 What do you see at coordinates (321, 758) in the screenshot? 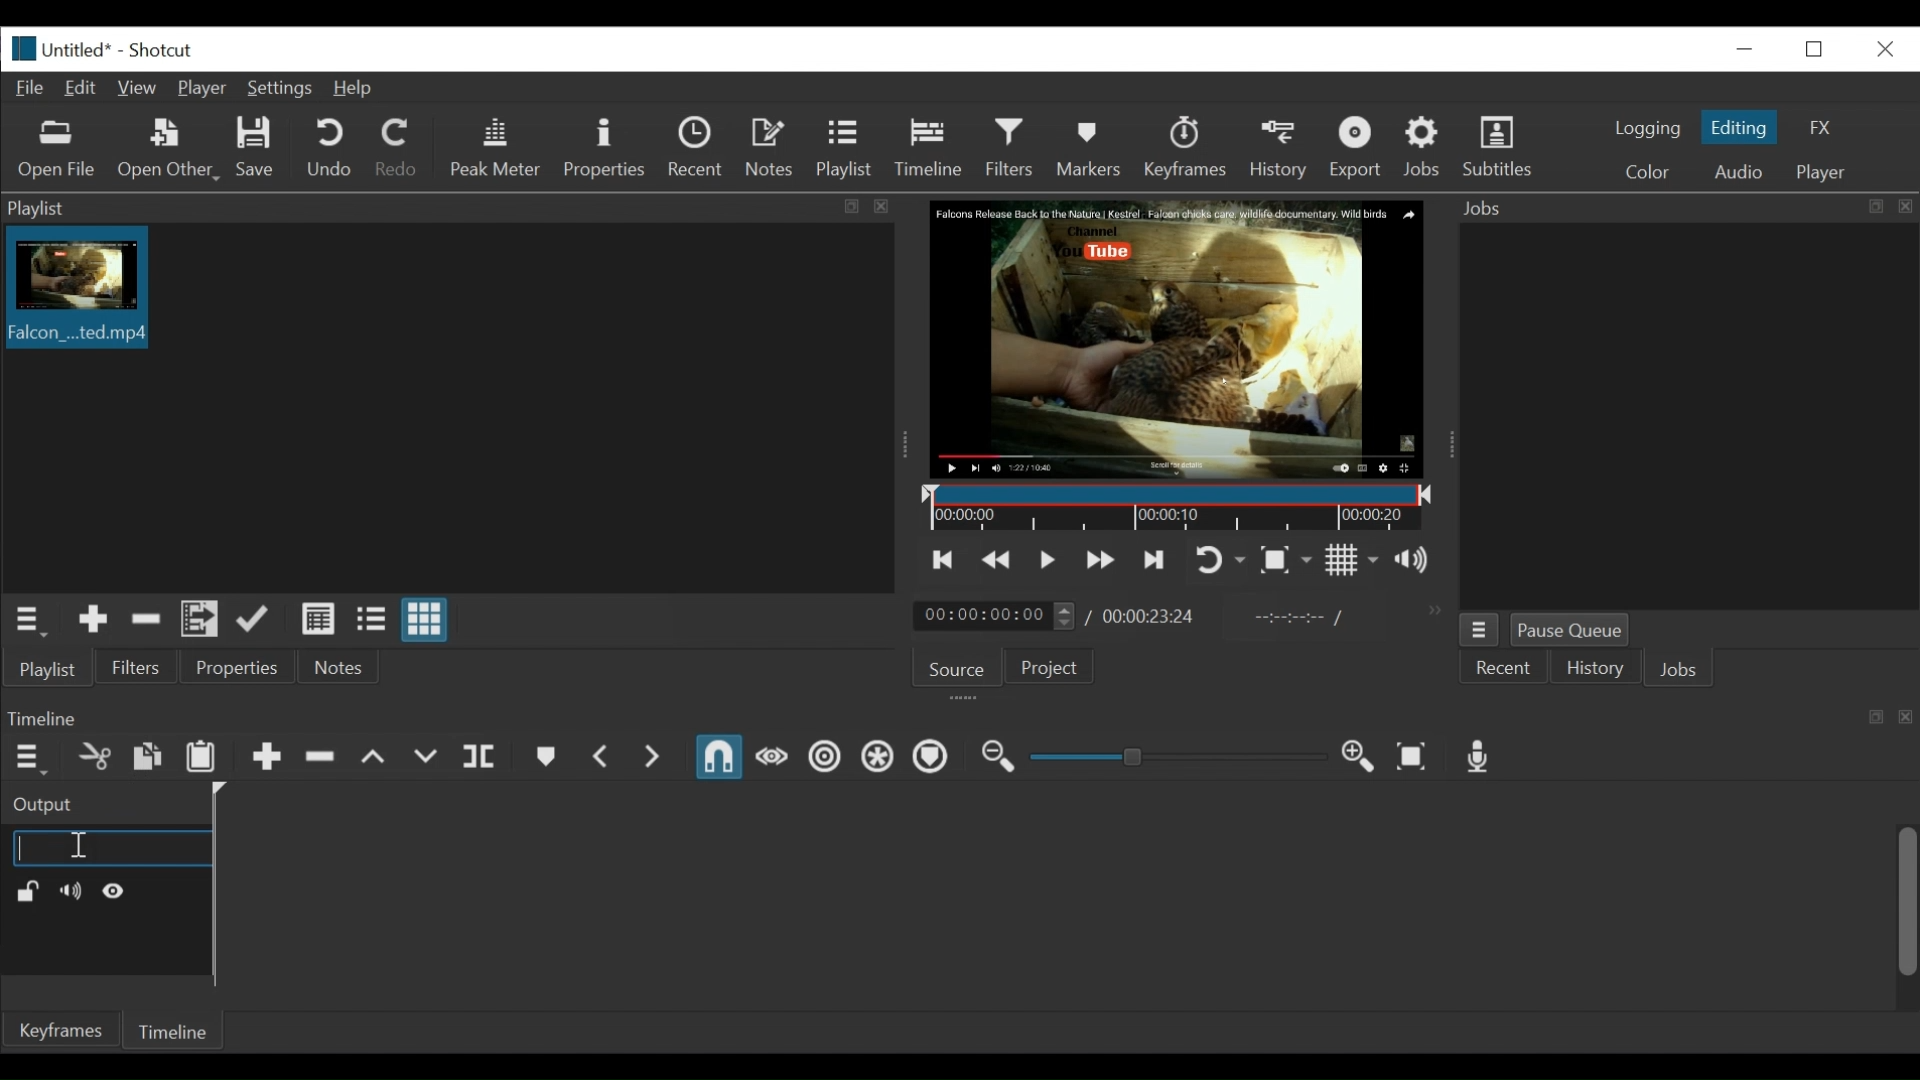
I see `Ripple delete` at bounding box center [321, 758].